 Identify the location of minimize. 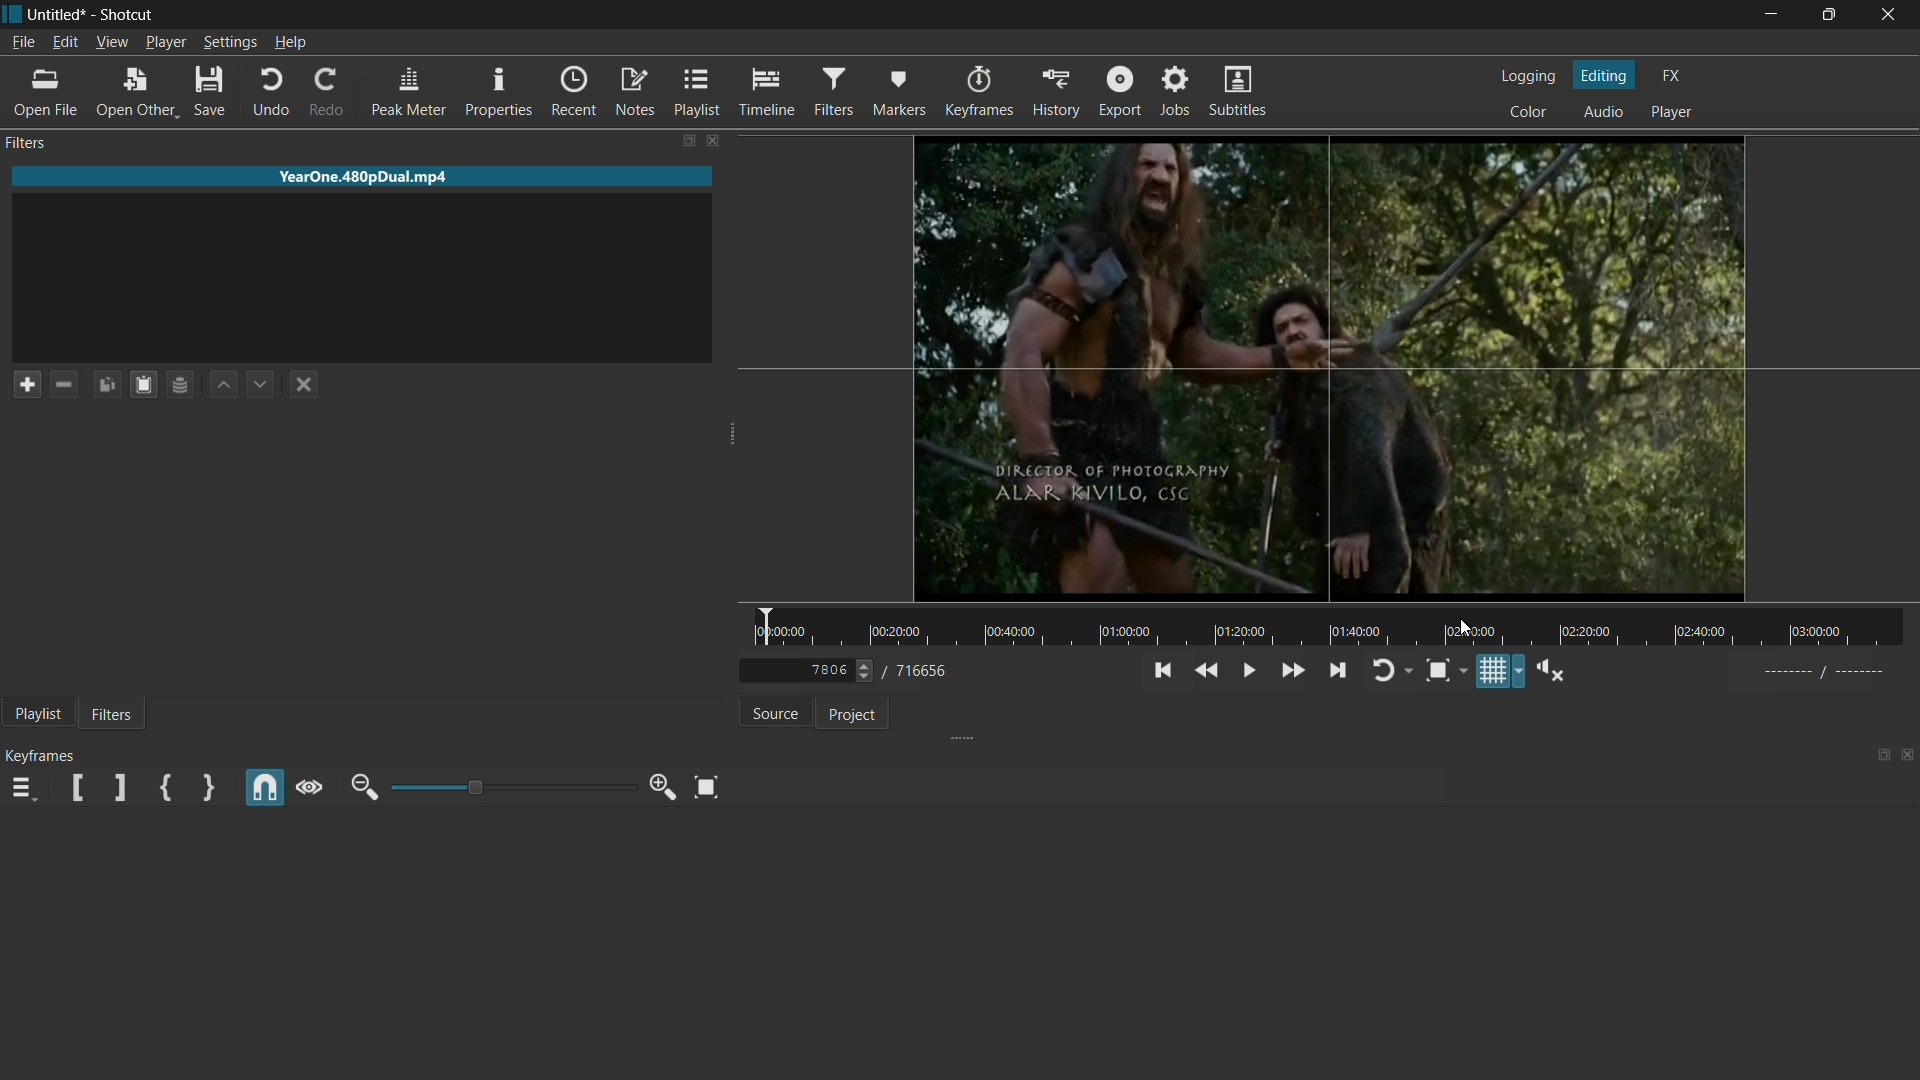
(1769, 13).